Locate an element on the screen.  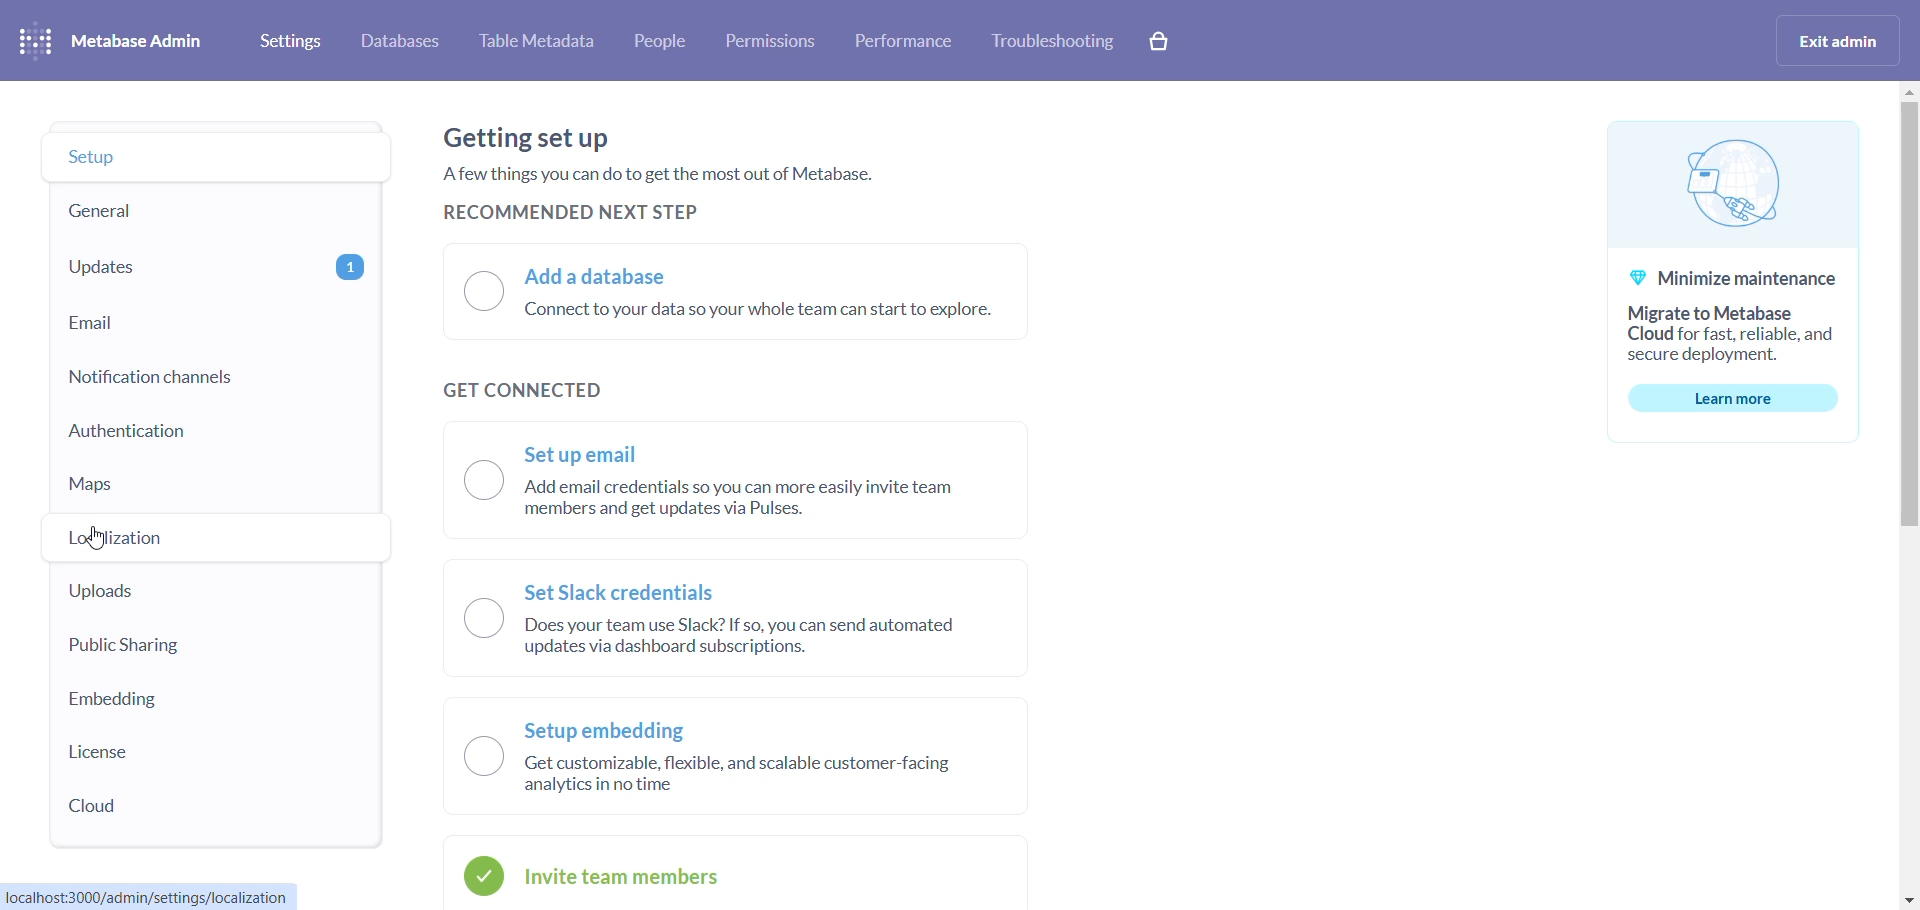
email is located at coordinates (212, 323).